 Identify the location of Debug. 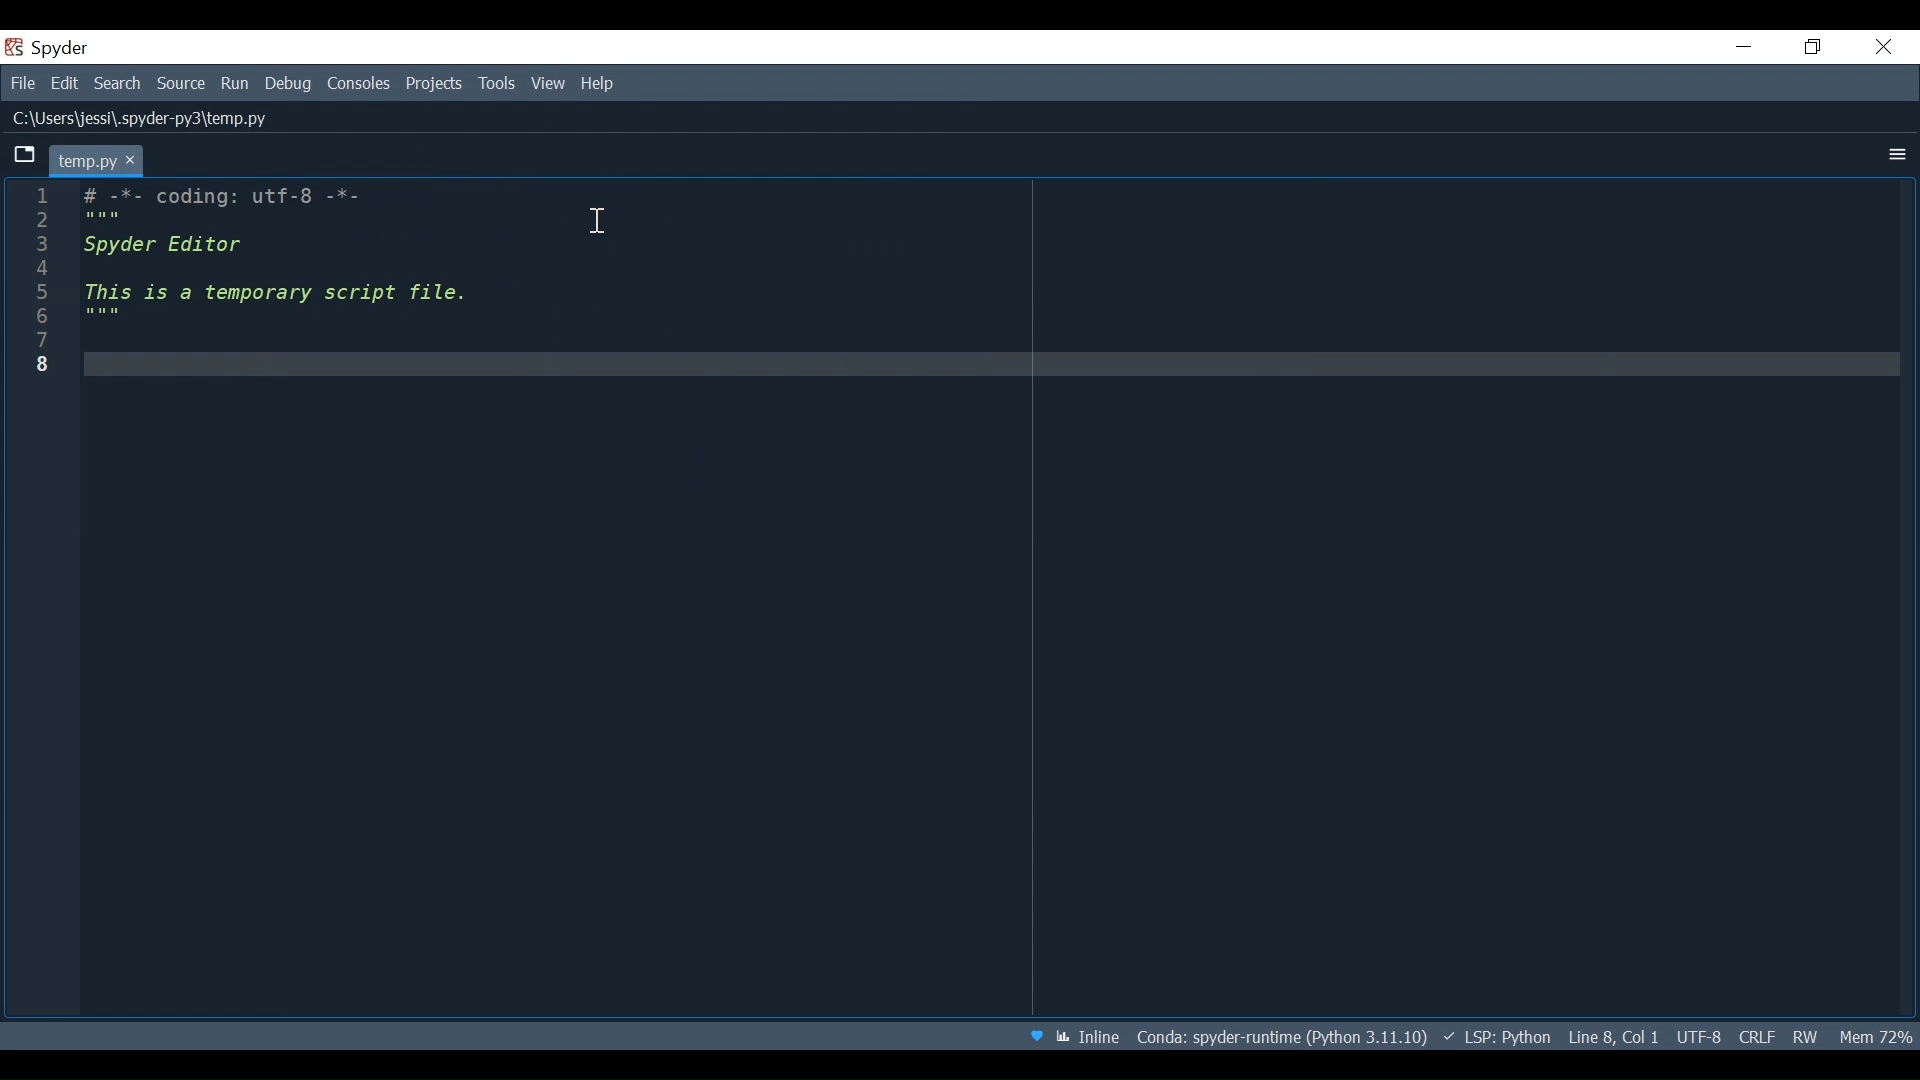
(290, 83).